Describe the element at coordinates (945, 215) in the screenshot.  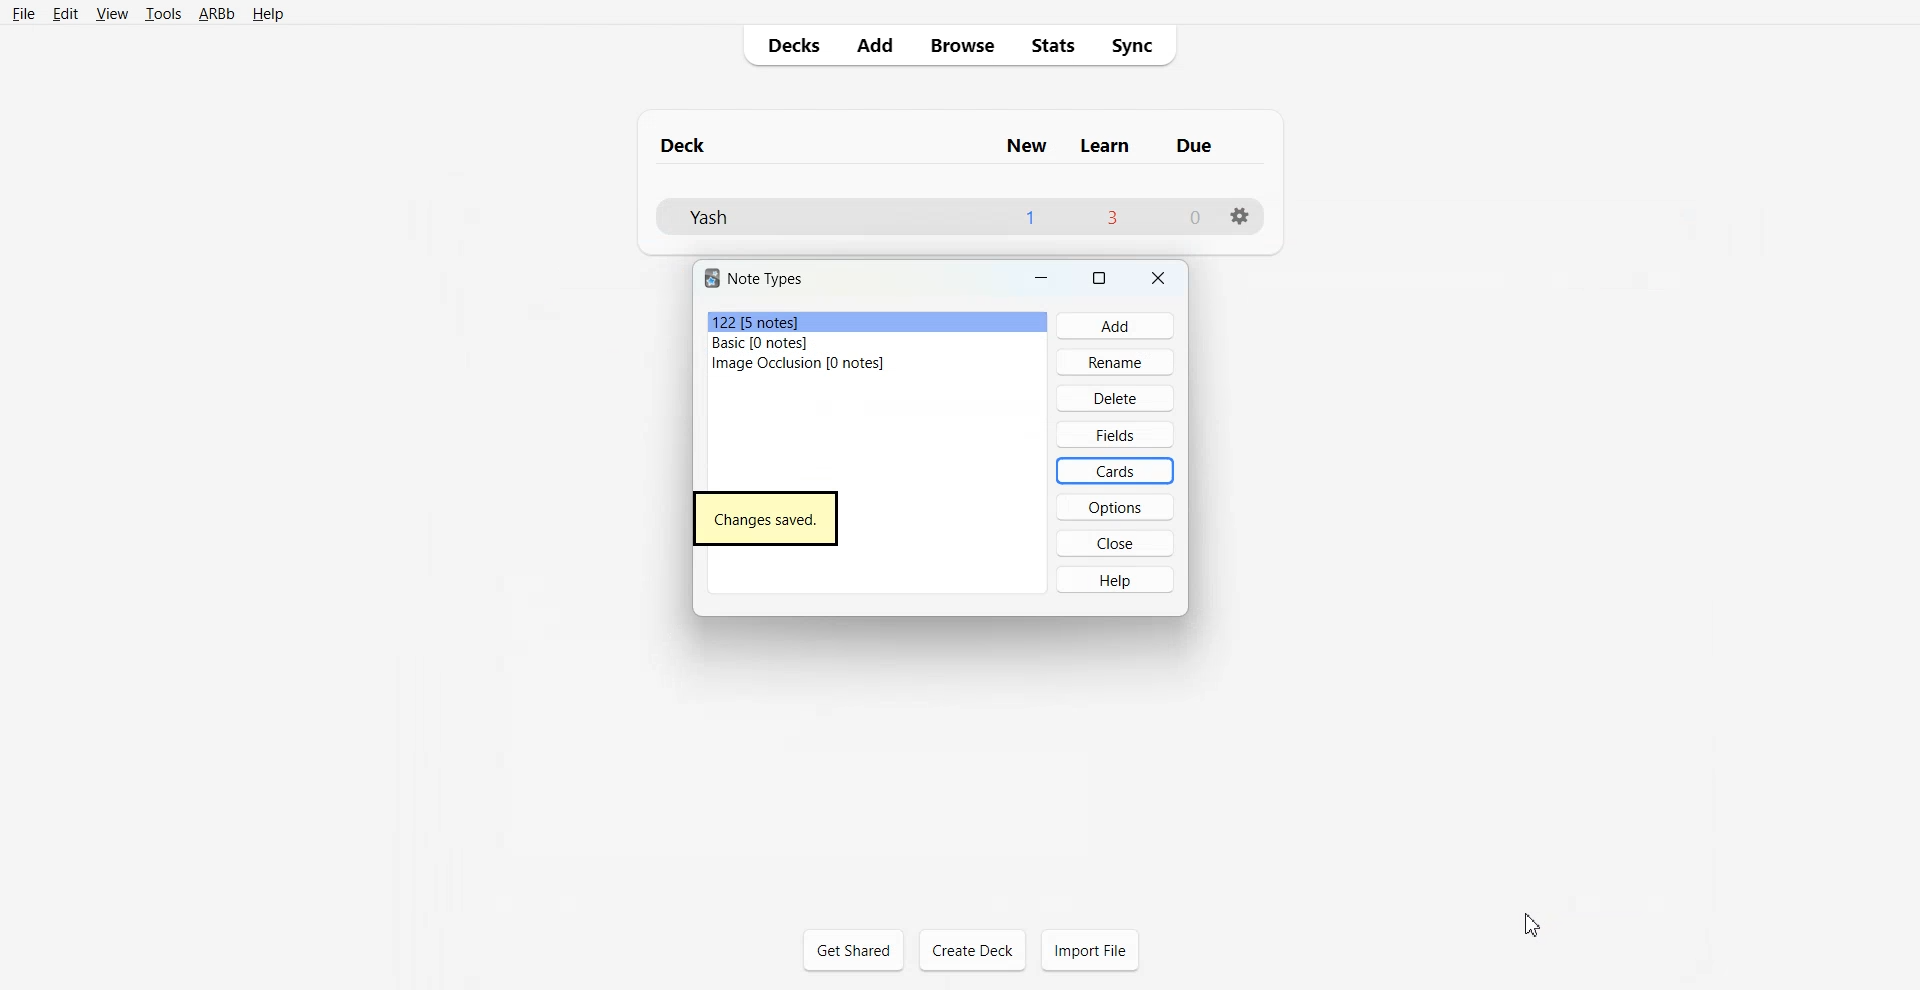
I see `yash ` at that location.